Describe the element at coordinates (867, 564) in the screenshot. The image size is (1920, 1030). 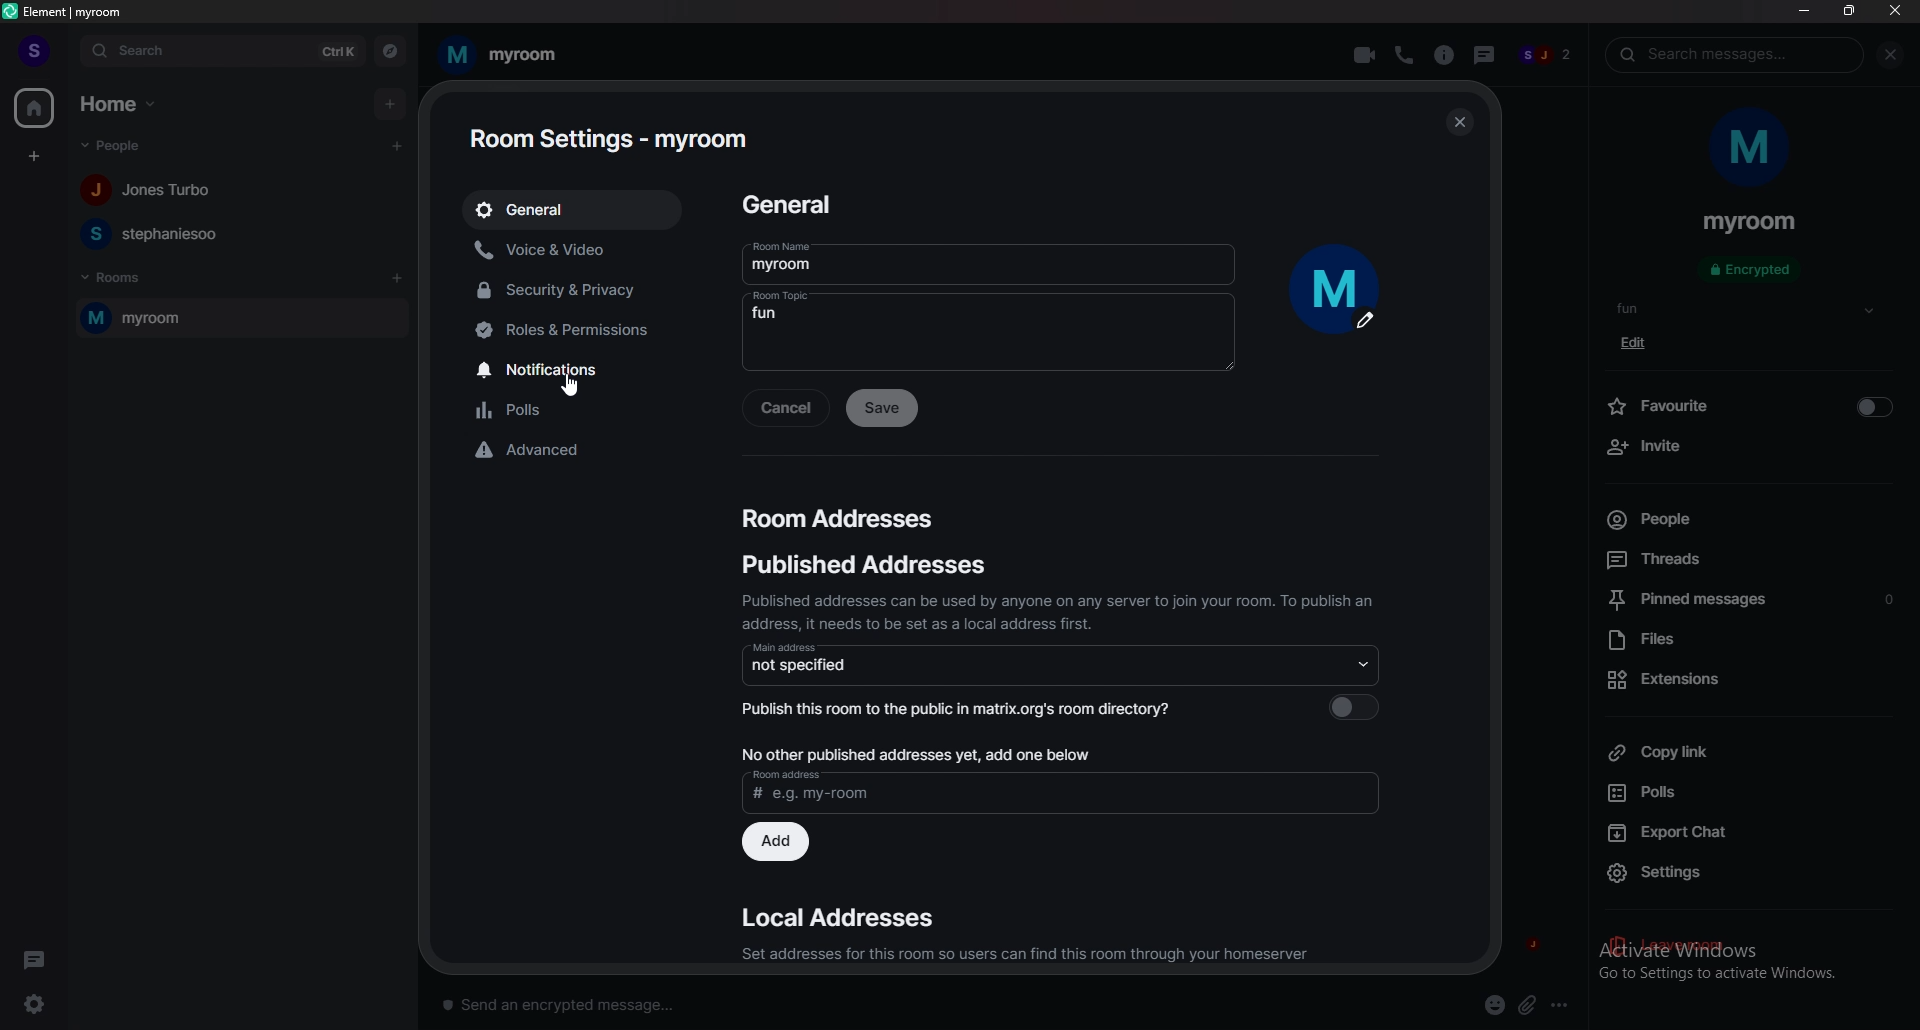
I see `published addresses` at that location.